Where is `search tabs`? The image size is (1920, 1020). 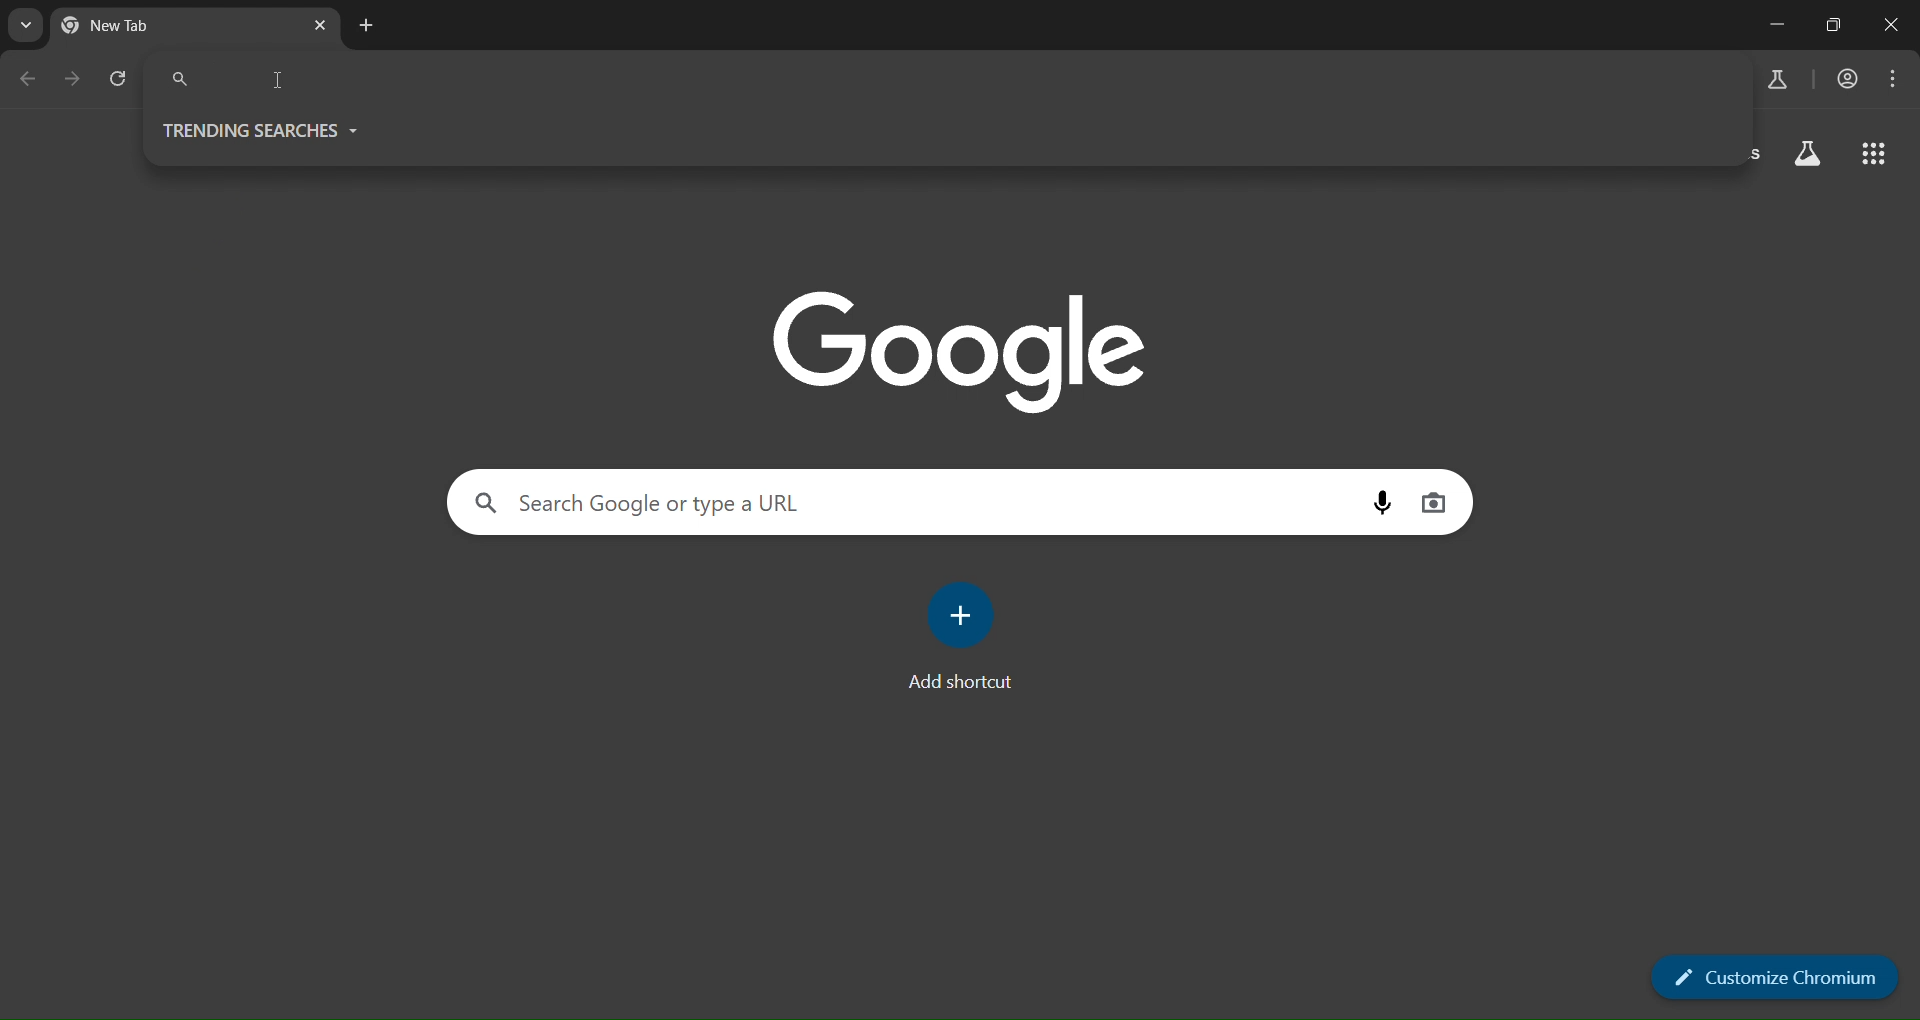 search tabs is located at coordinates (26, 28).